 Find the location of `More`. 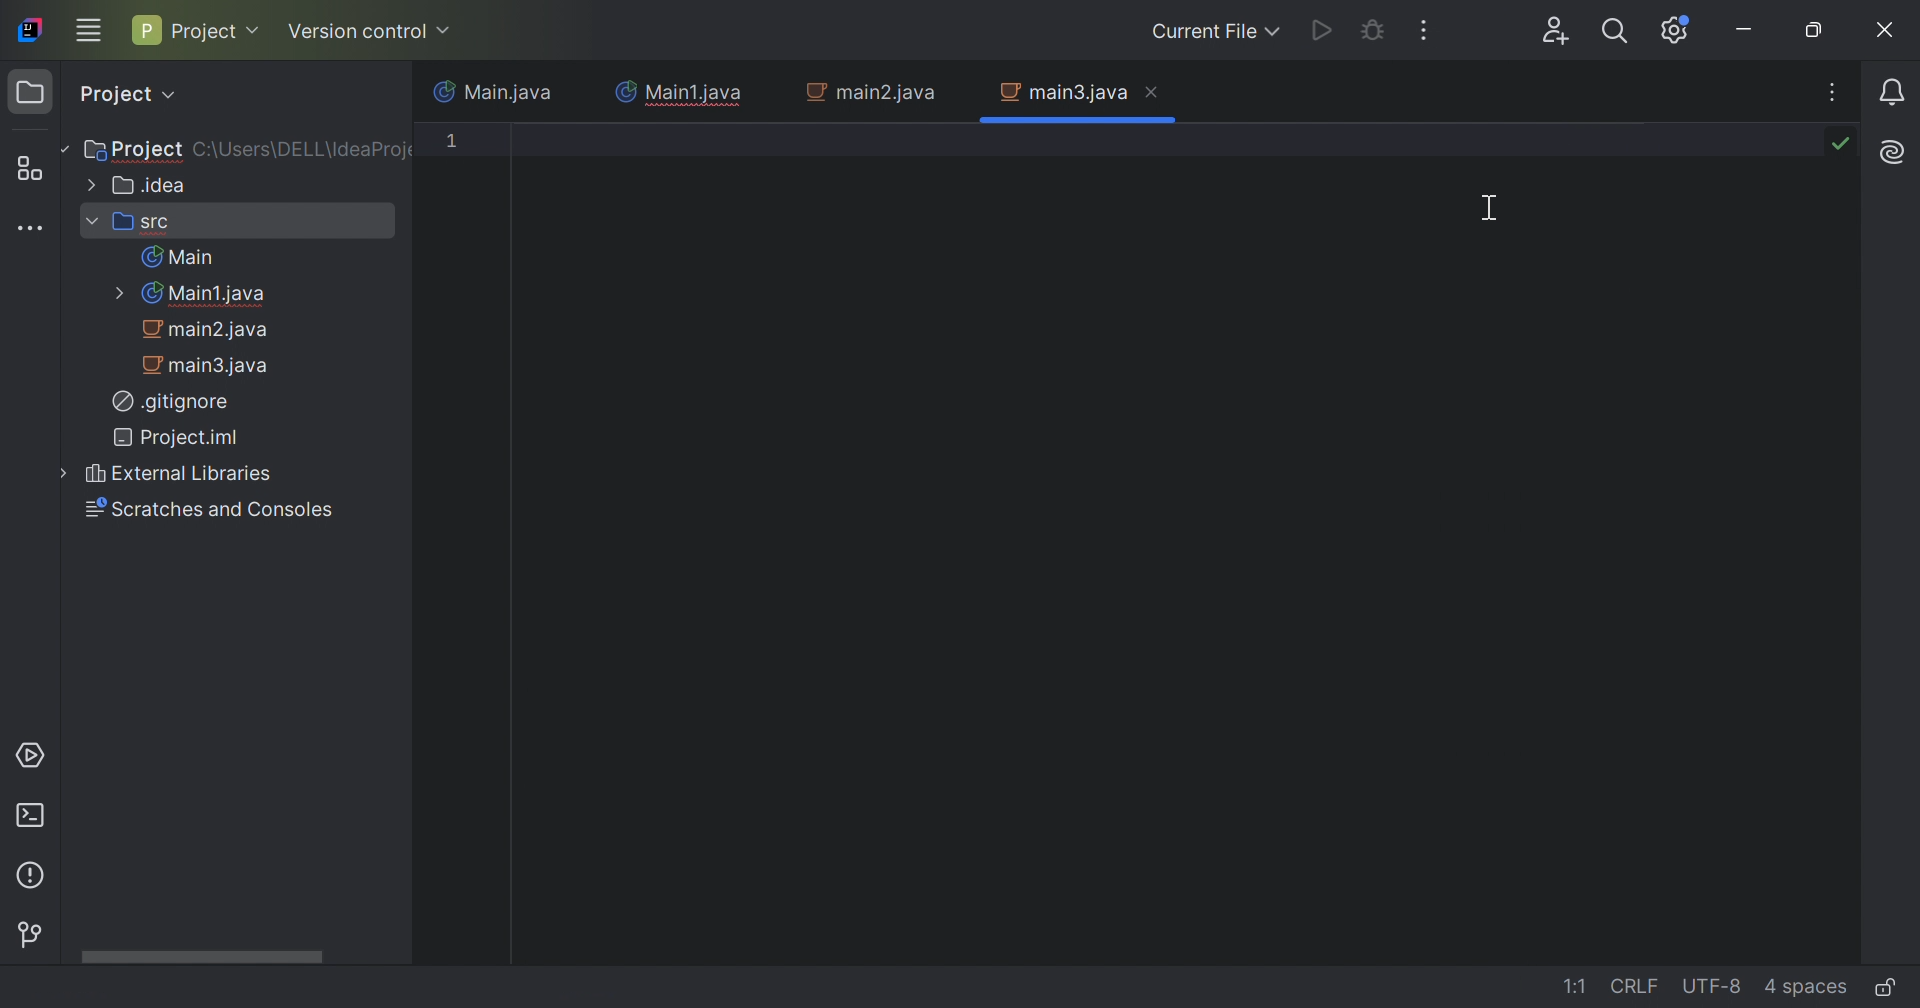

More is located at coordinates (1834, 92).